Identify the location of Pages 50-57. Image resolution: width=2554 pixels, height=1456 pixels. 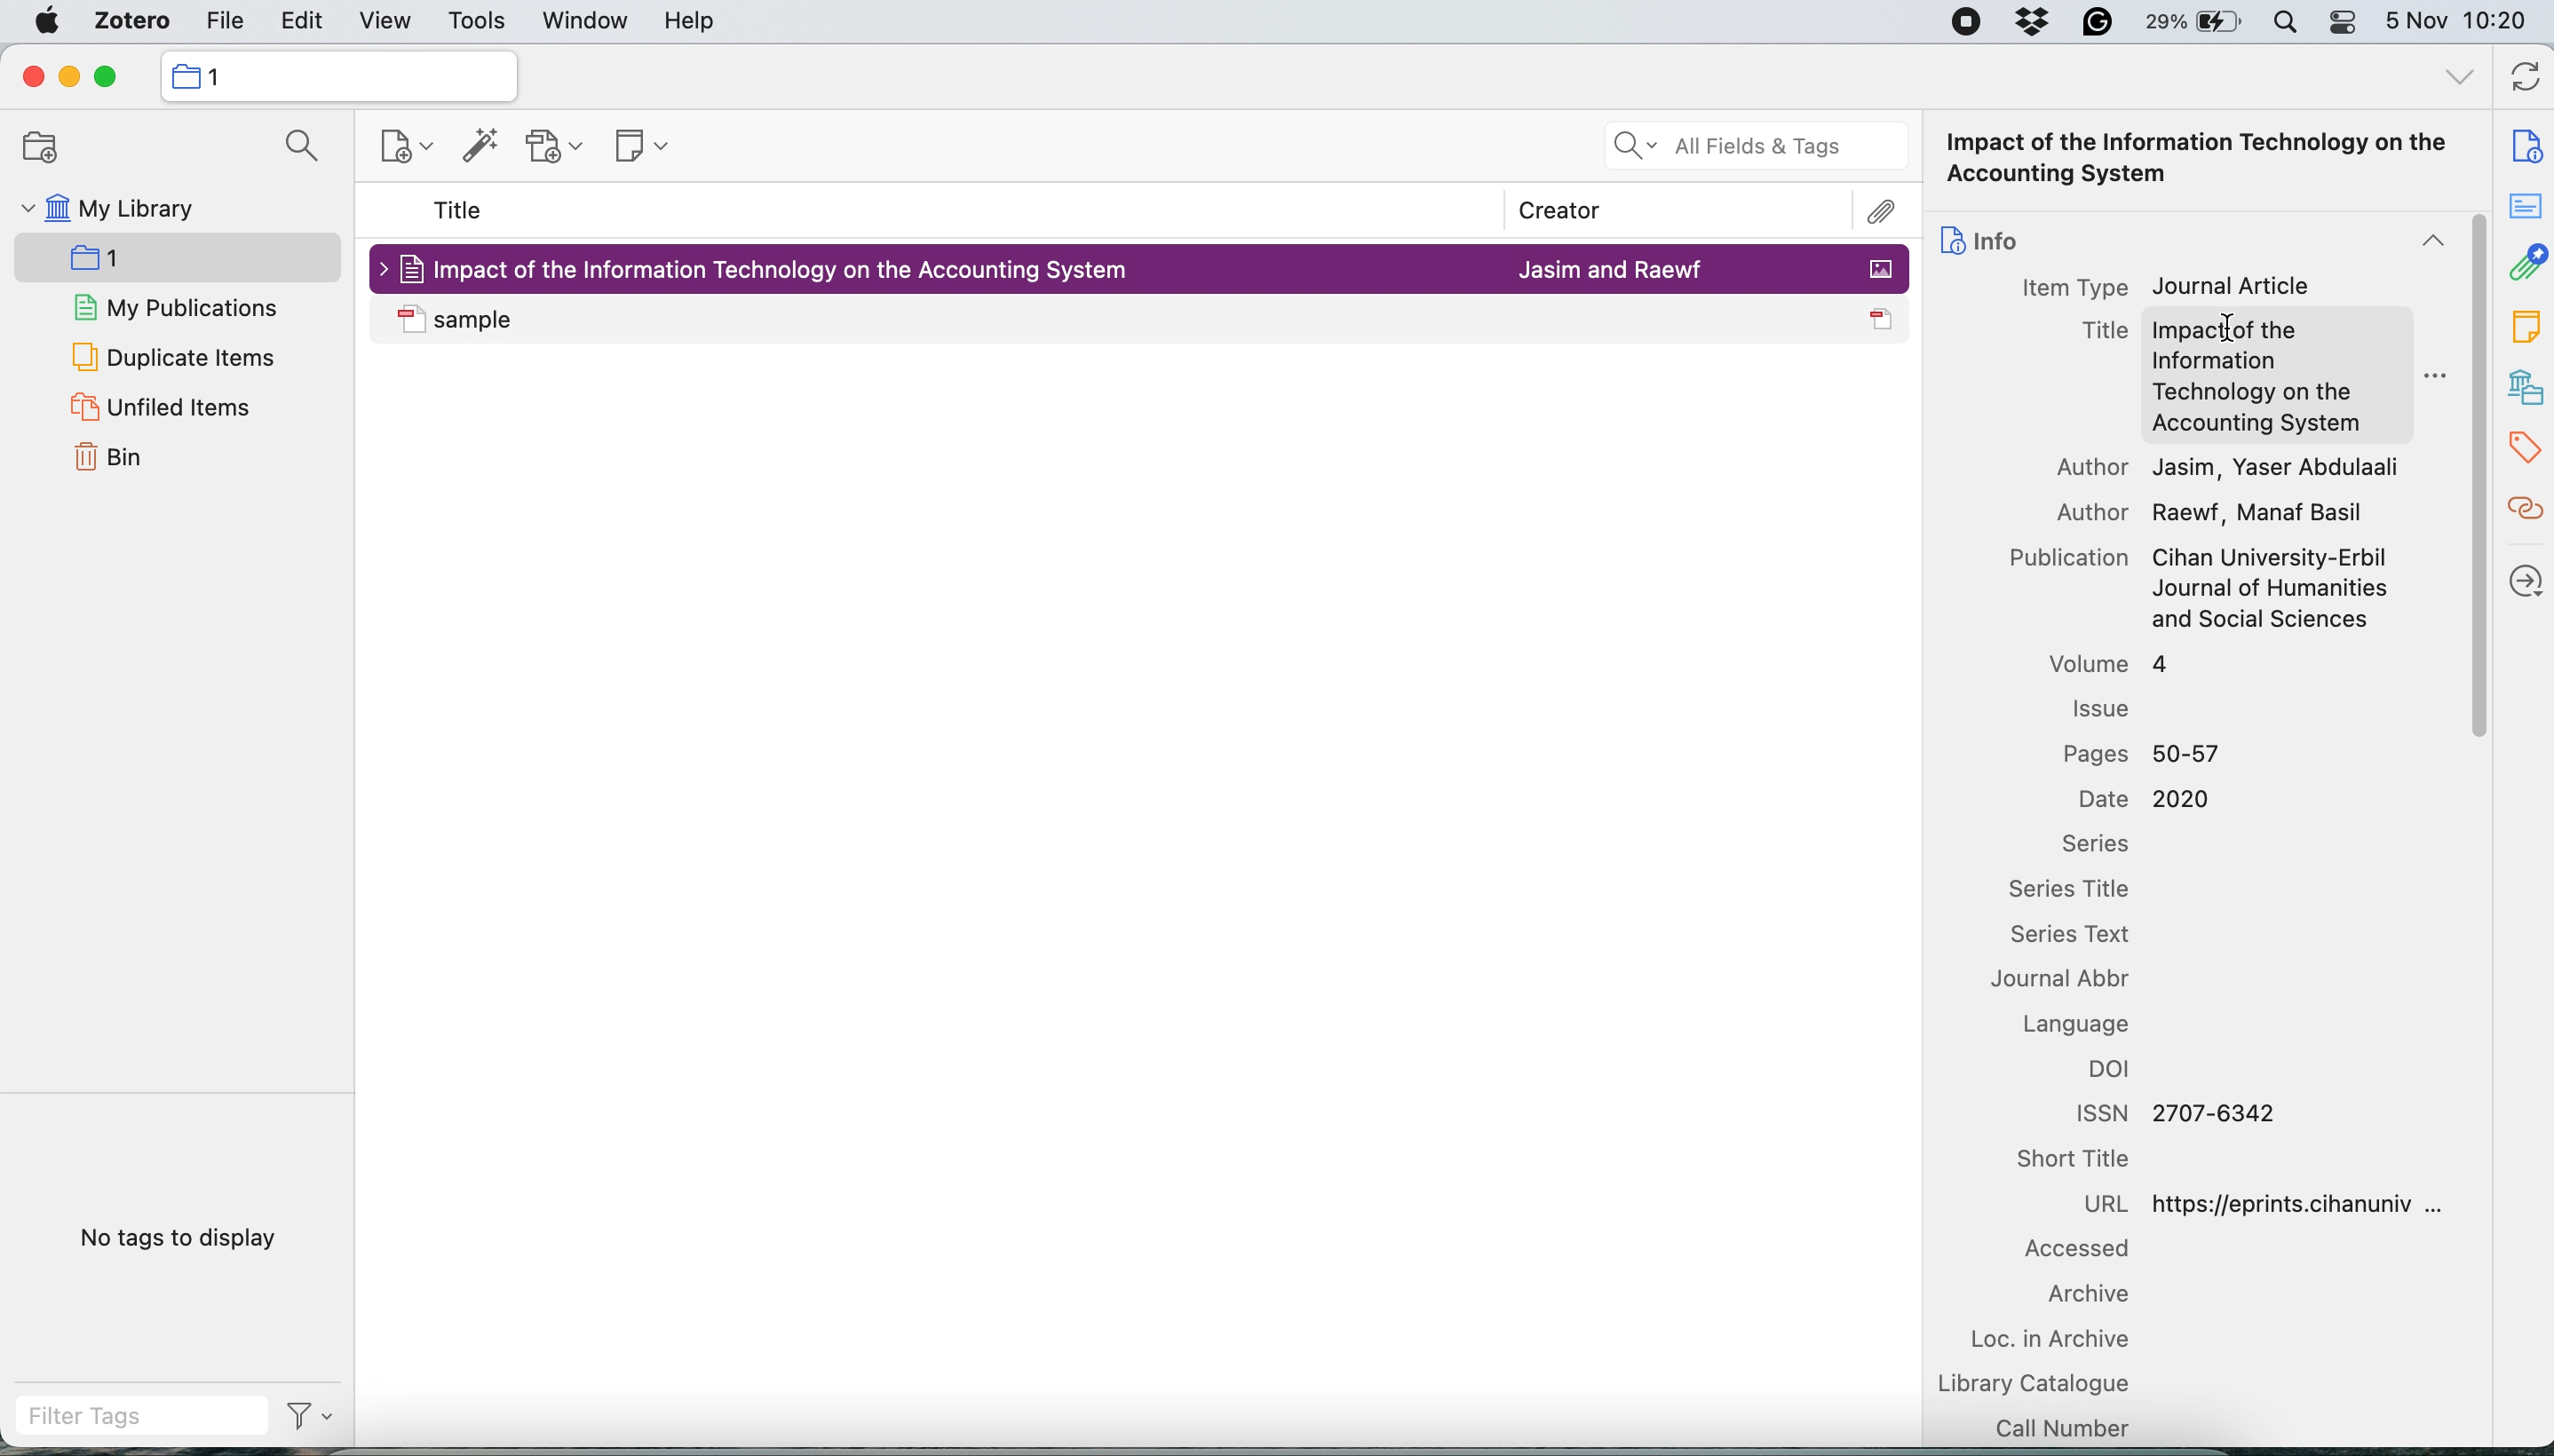
(2140, 755).